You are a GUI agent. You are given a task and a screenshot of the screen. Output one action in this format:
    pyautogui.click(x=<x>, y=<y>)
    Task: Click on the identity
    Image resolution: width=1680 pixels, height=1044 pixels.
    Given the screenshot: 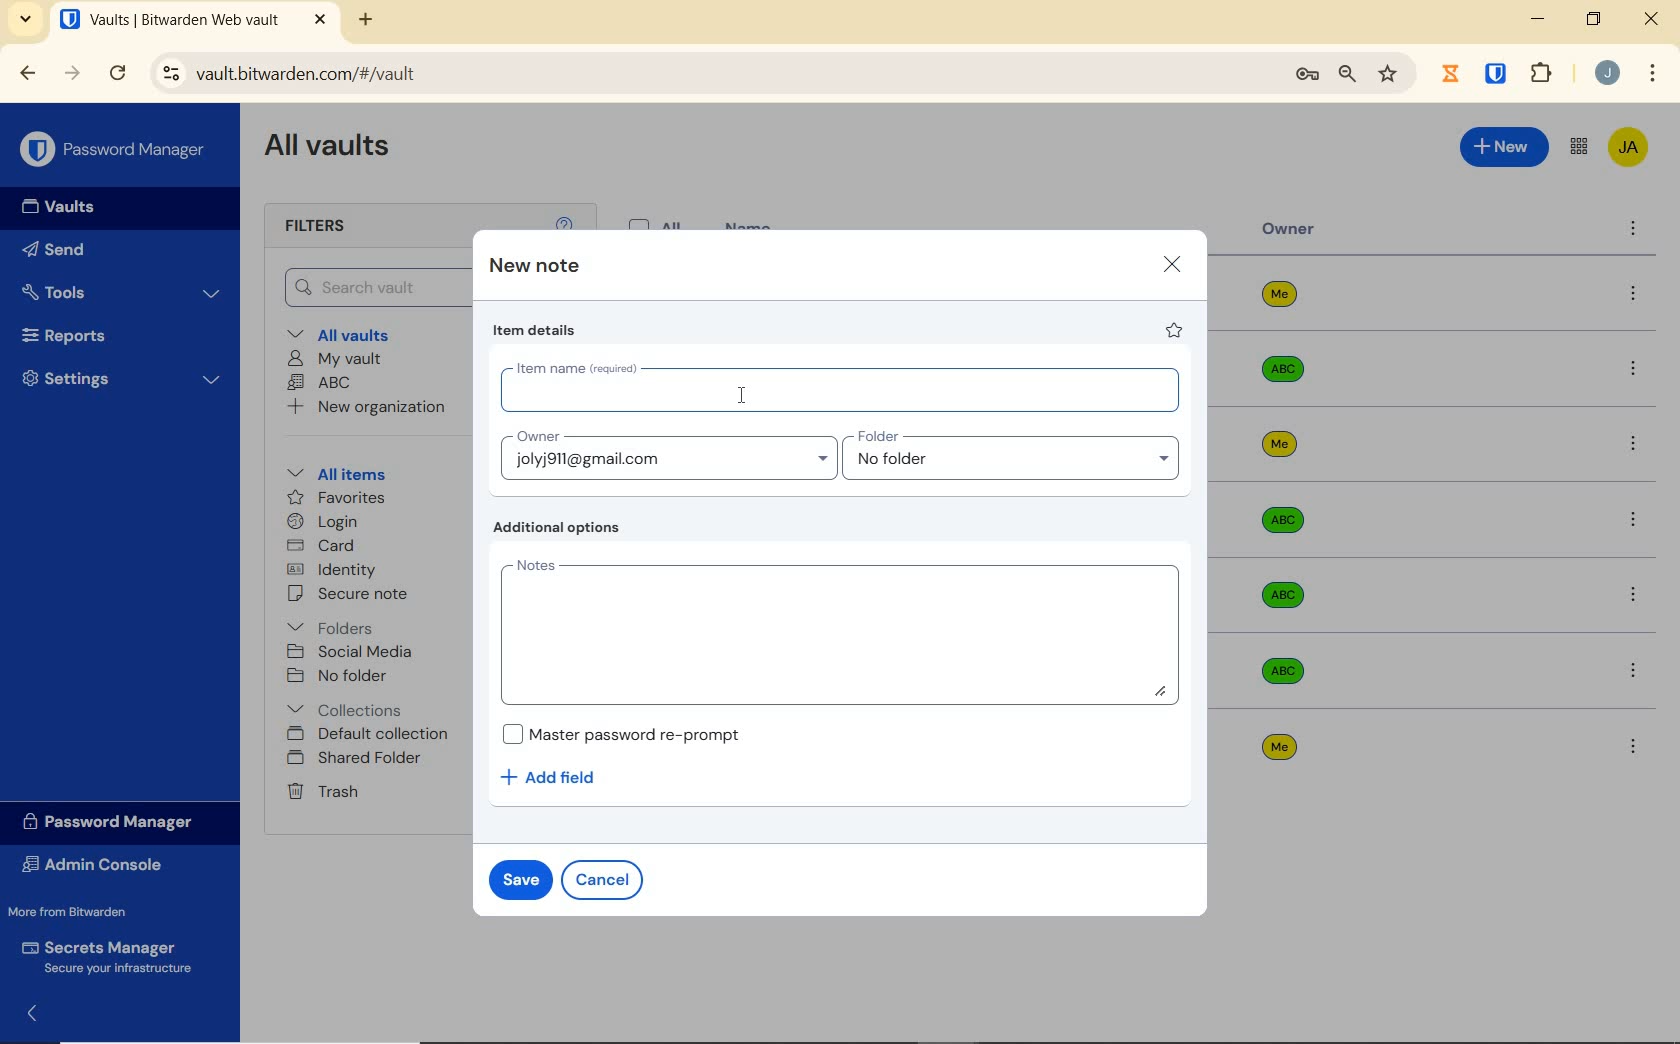 What is the action you would take?
    pyautogui.click(x=335, y=570)
    